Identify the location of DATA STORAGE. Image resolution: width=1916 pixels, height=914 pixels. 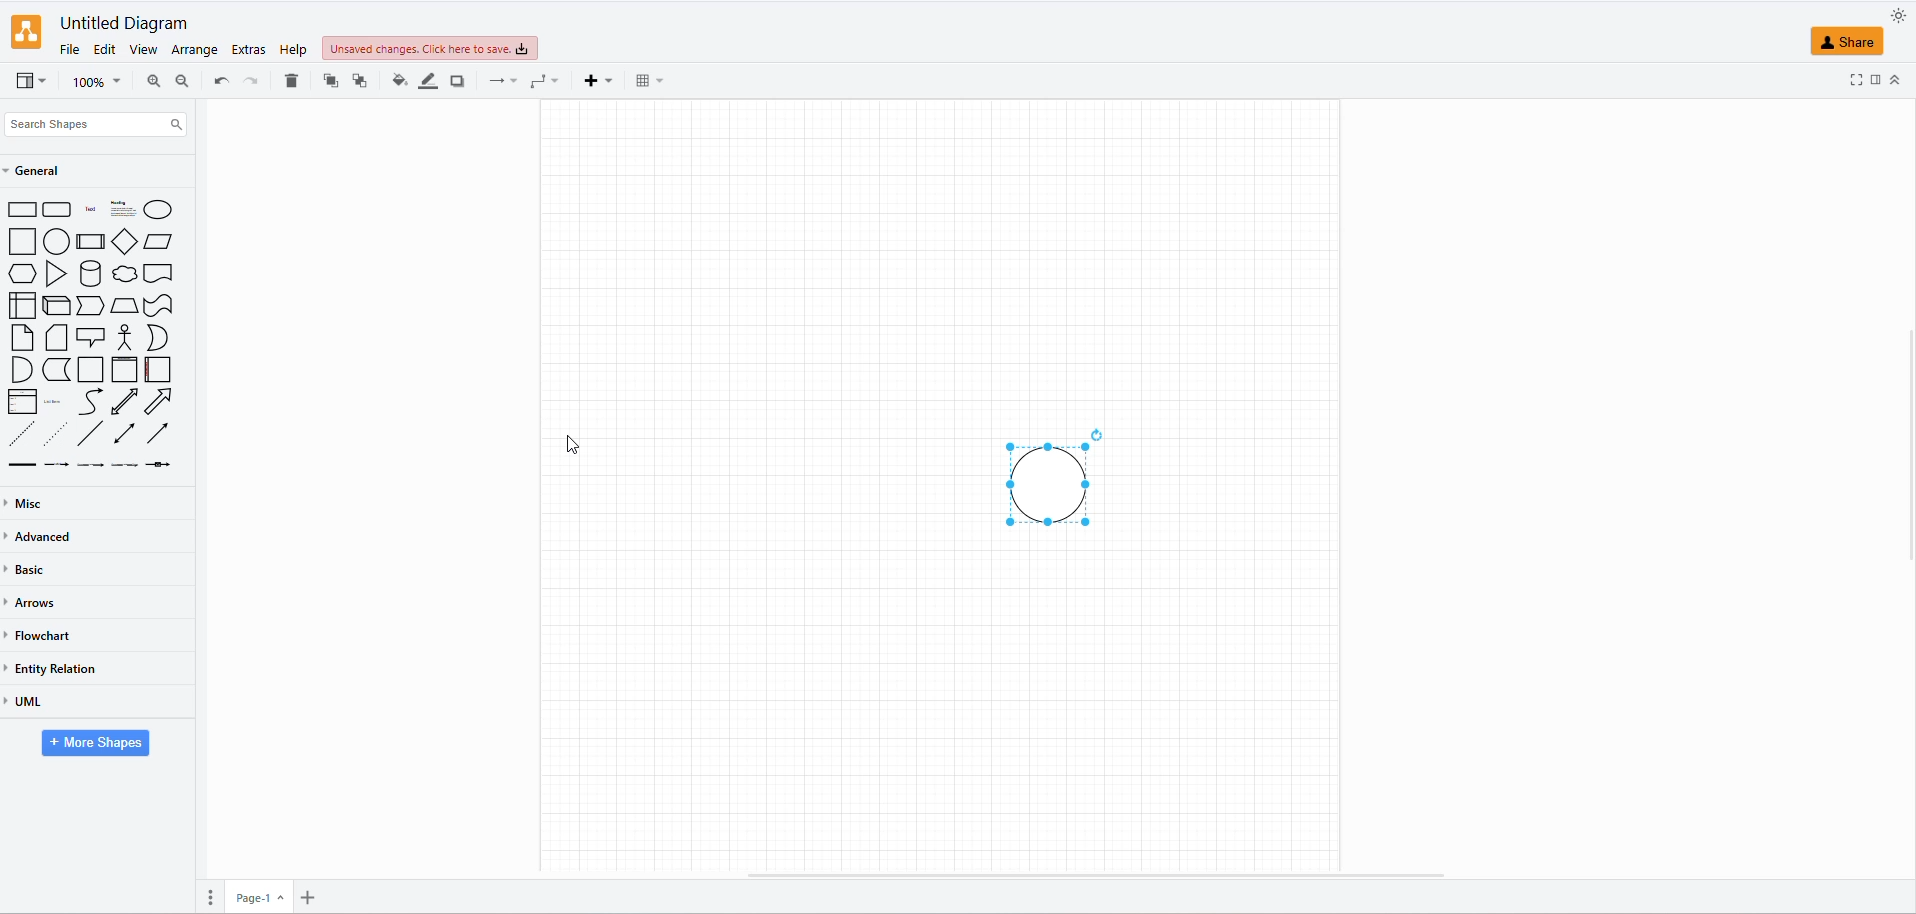
(57, 368).